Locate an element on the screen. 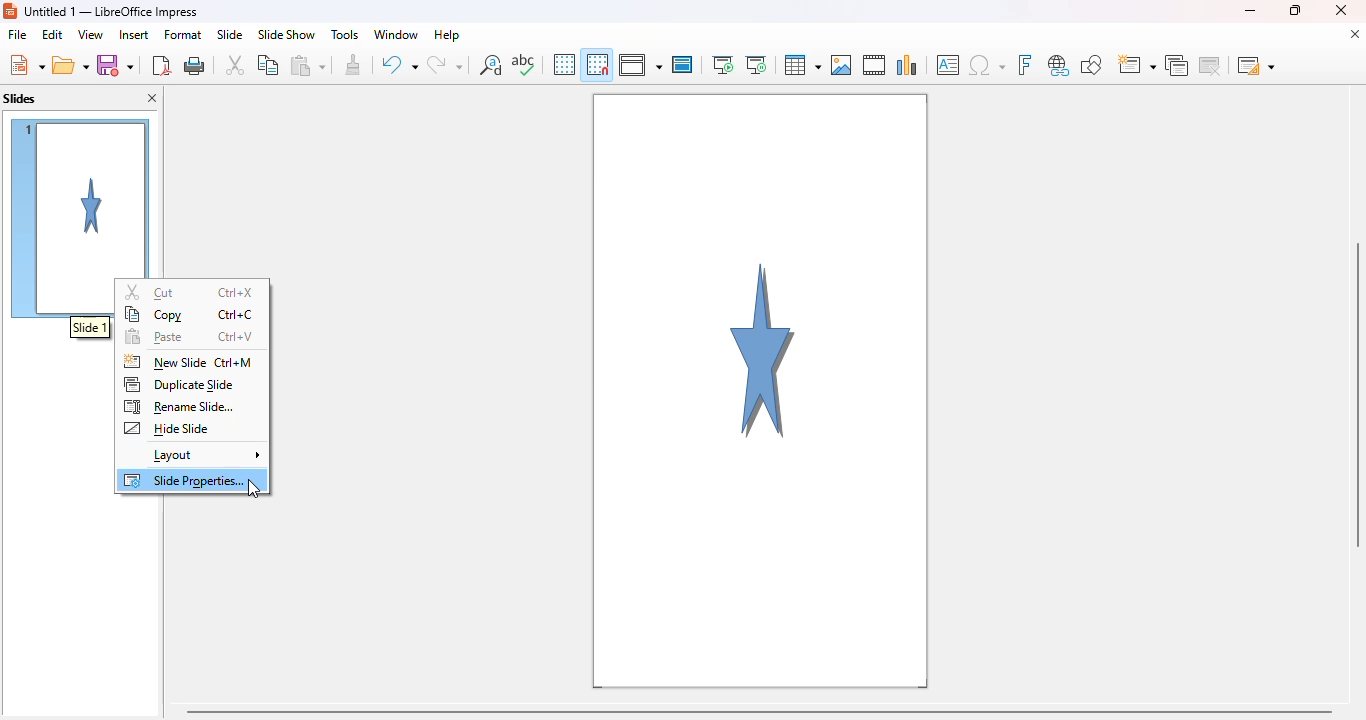  spelling is located at coordinates (524, 64).